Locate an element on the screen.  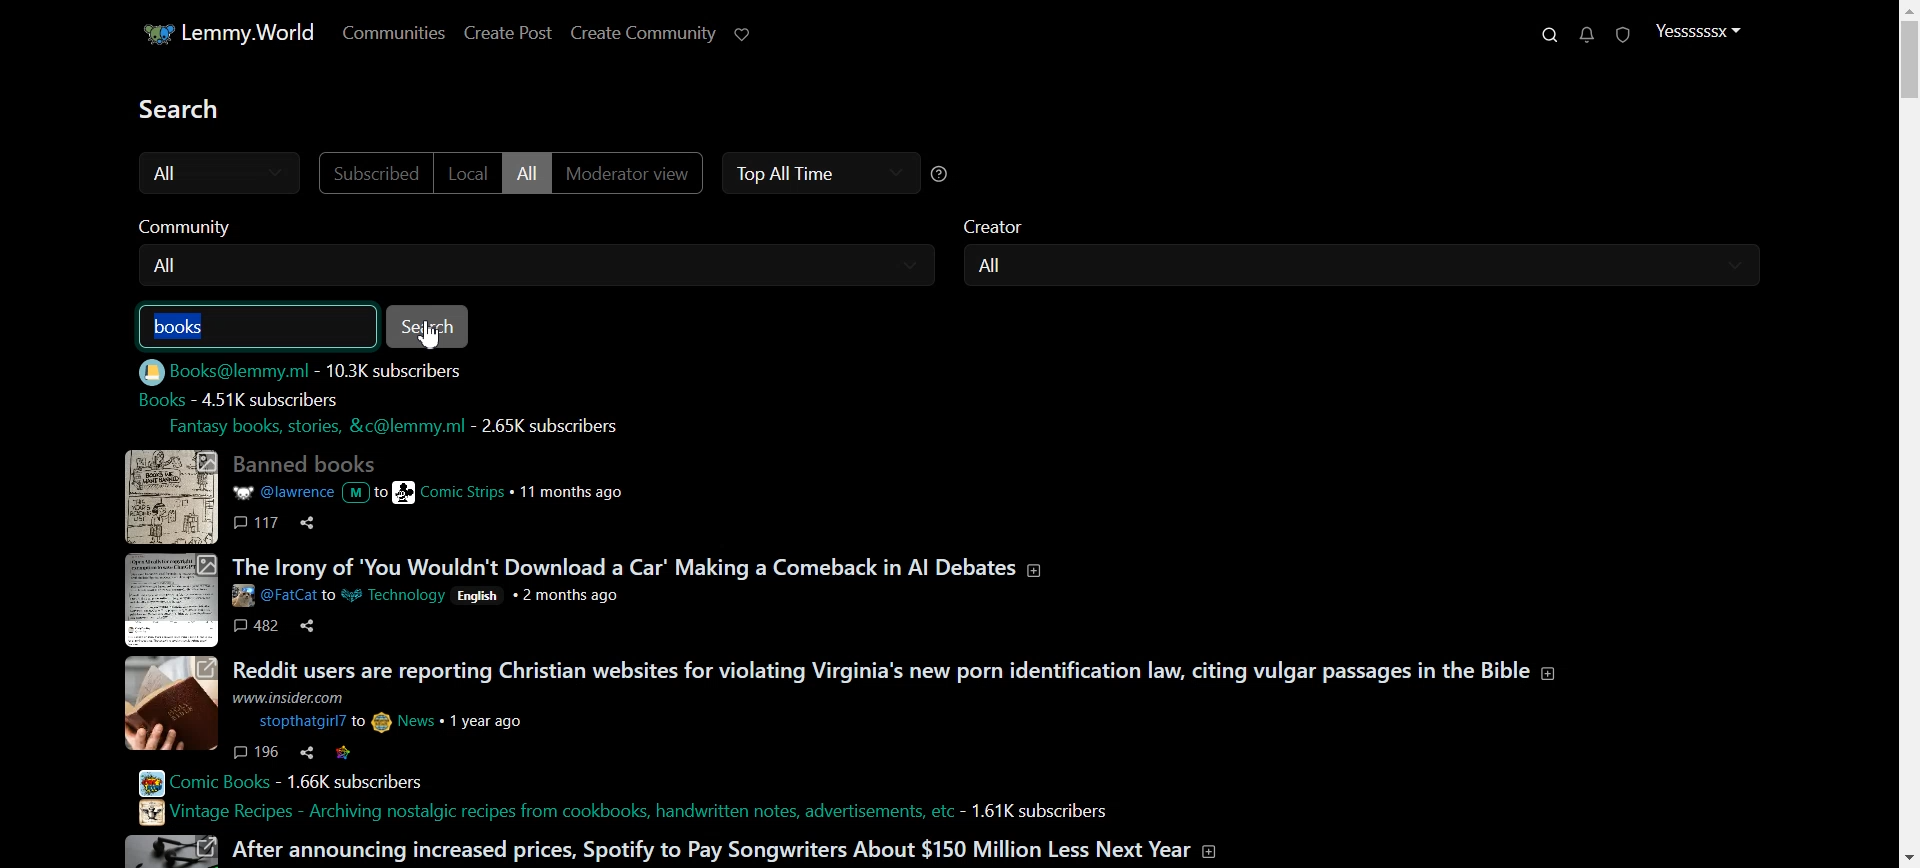
image is located at coordinates (174, 703).